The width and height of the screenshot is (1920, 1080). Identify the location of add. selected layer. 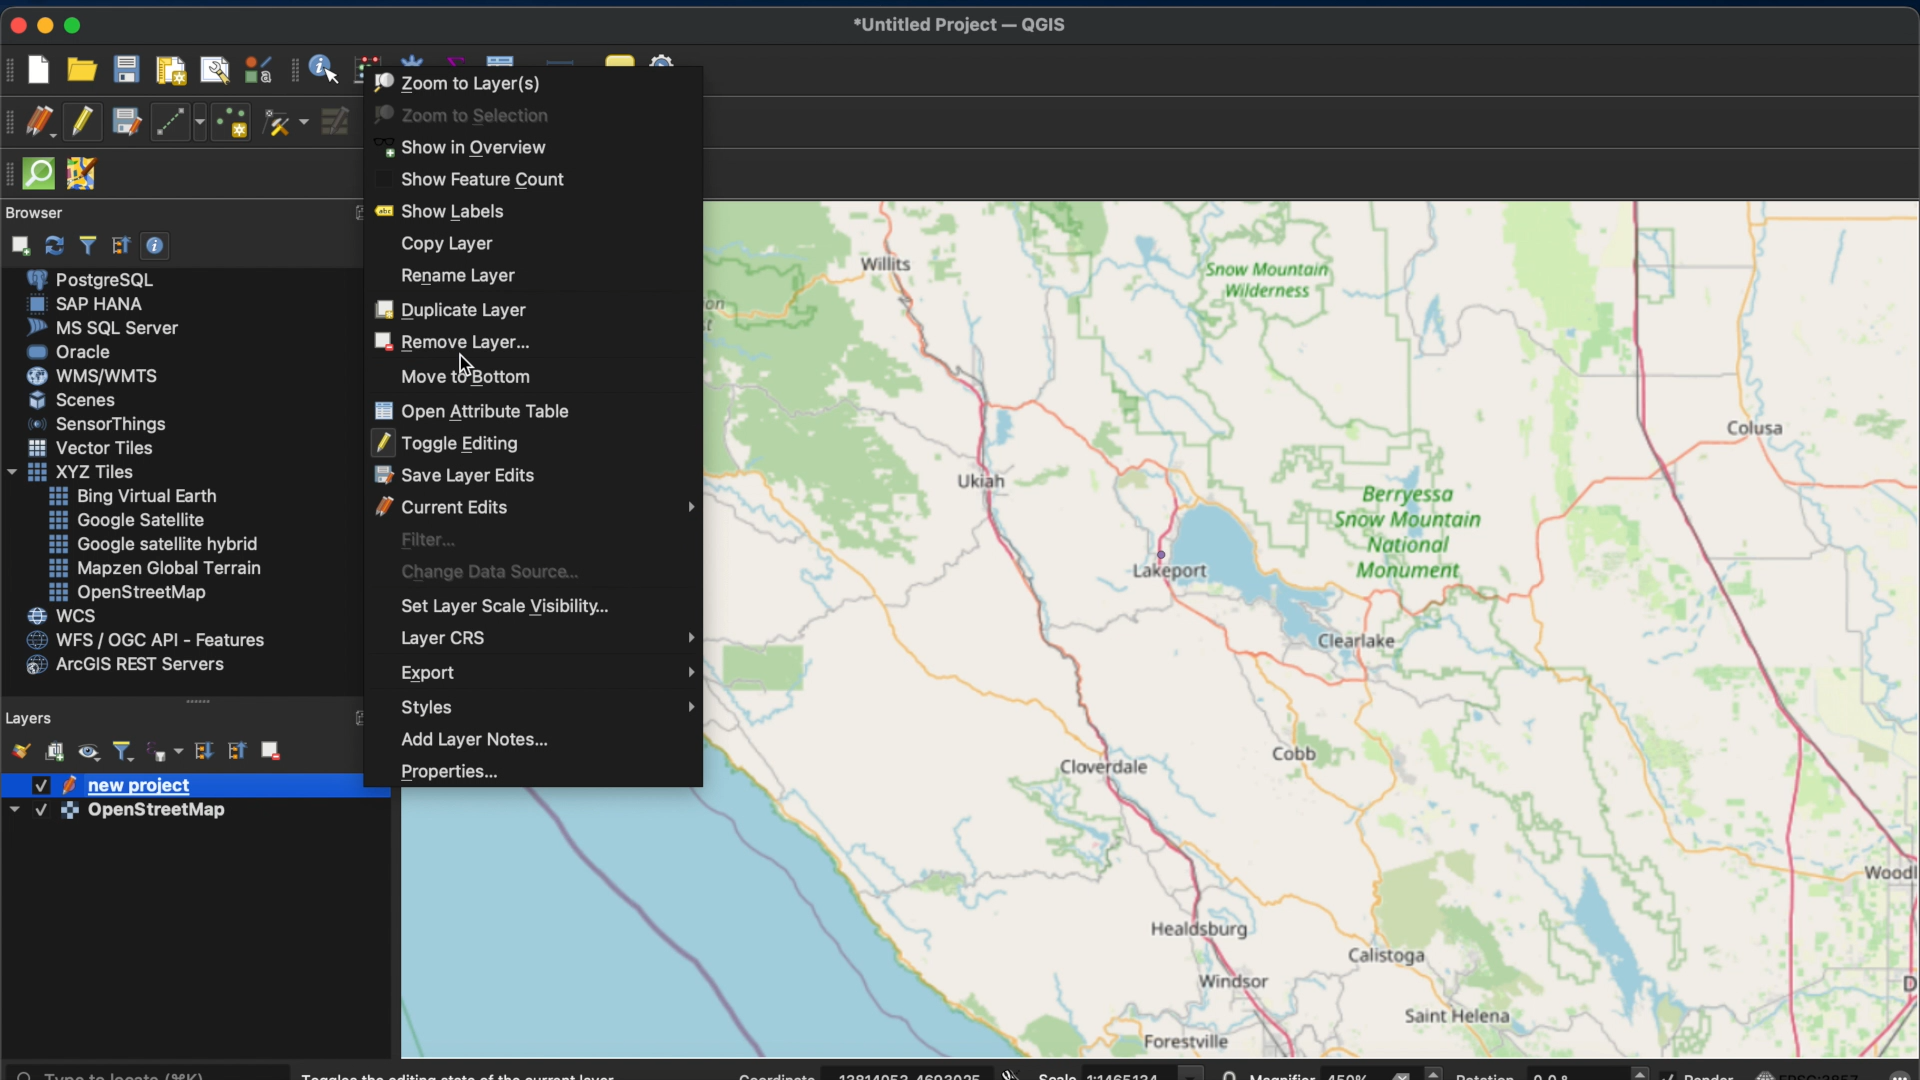
(17, 243).